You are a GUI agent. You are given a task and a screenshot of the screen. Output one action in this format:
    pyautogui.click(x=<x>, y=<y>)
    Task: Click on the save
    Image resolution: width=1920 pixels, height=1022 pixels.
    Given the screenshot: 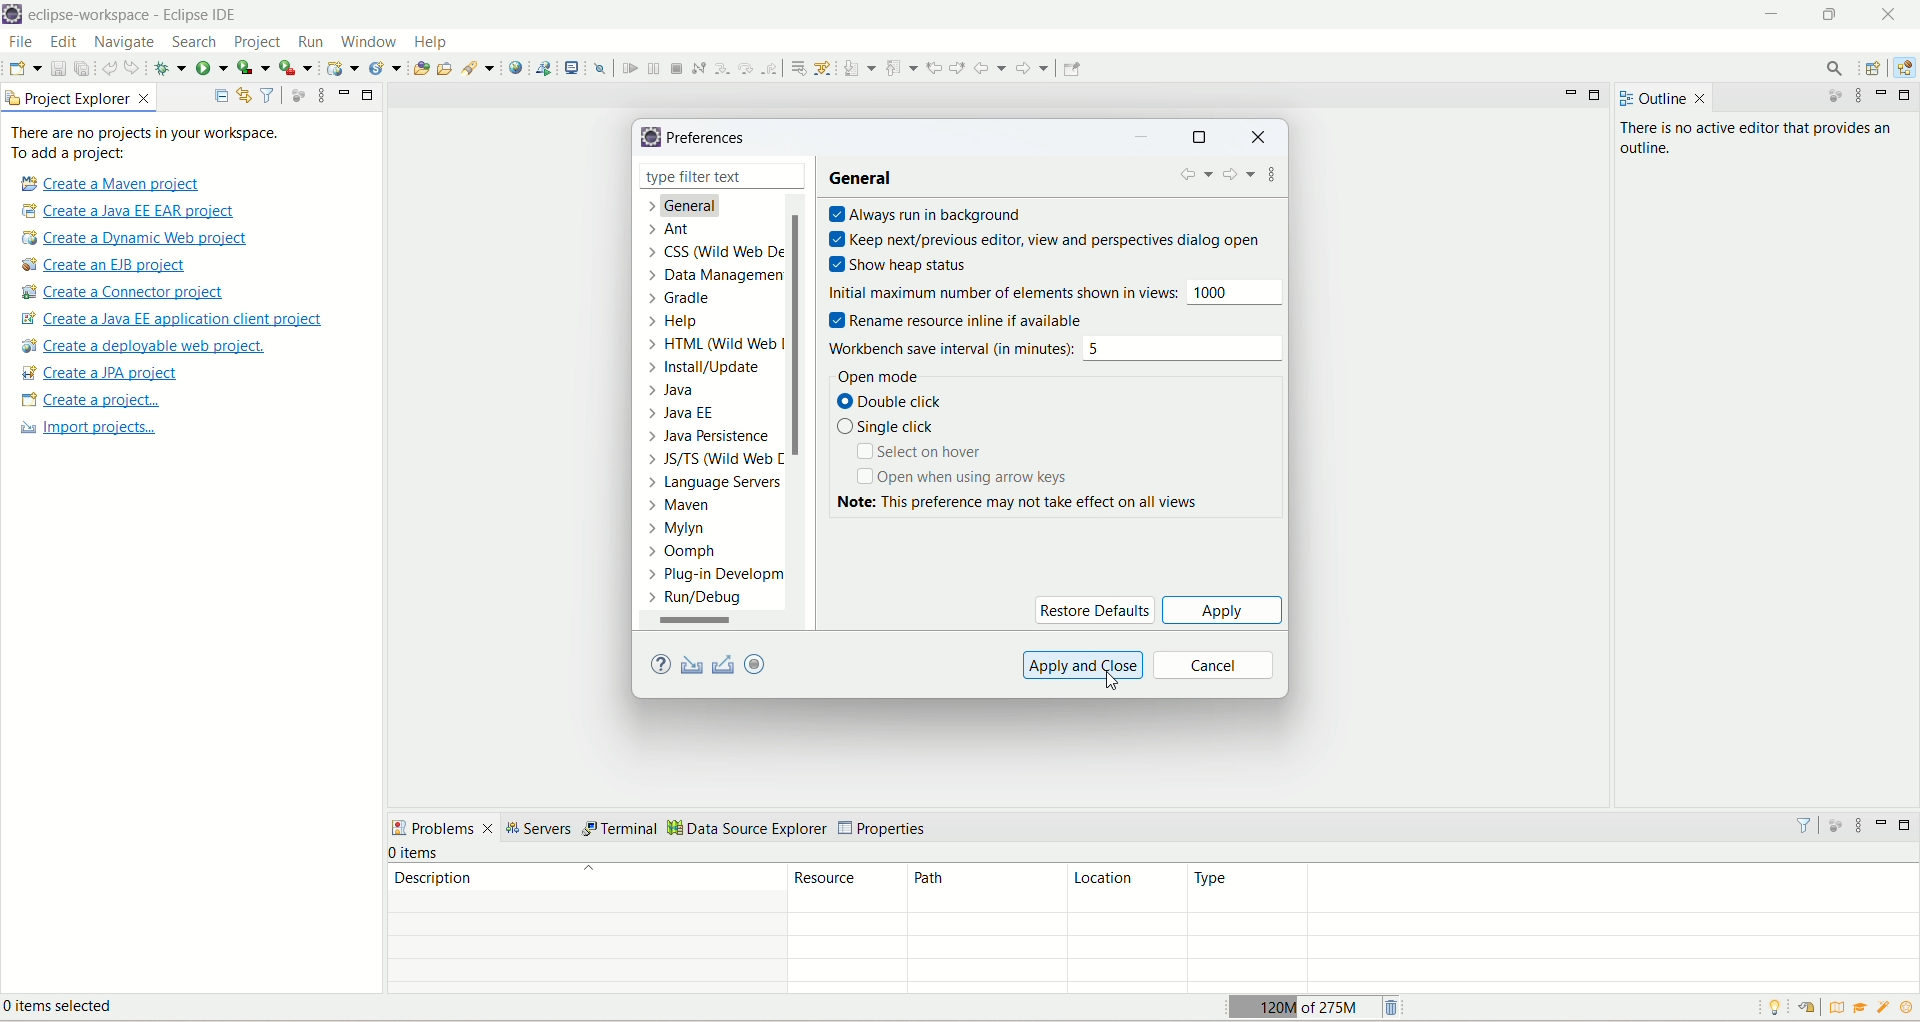 What is the action you would take?
    pyautogui.click(x=59, y=67)
    